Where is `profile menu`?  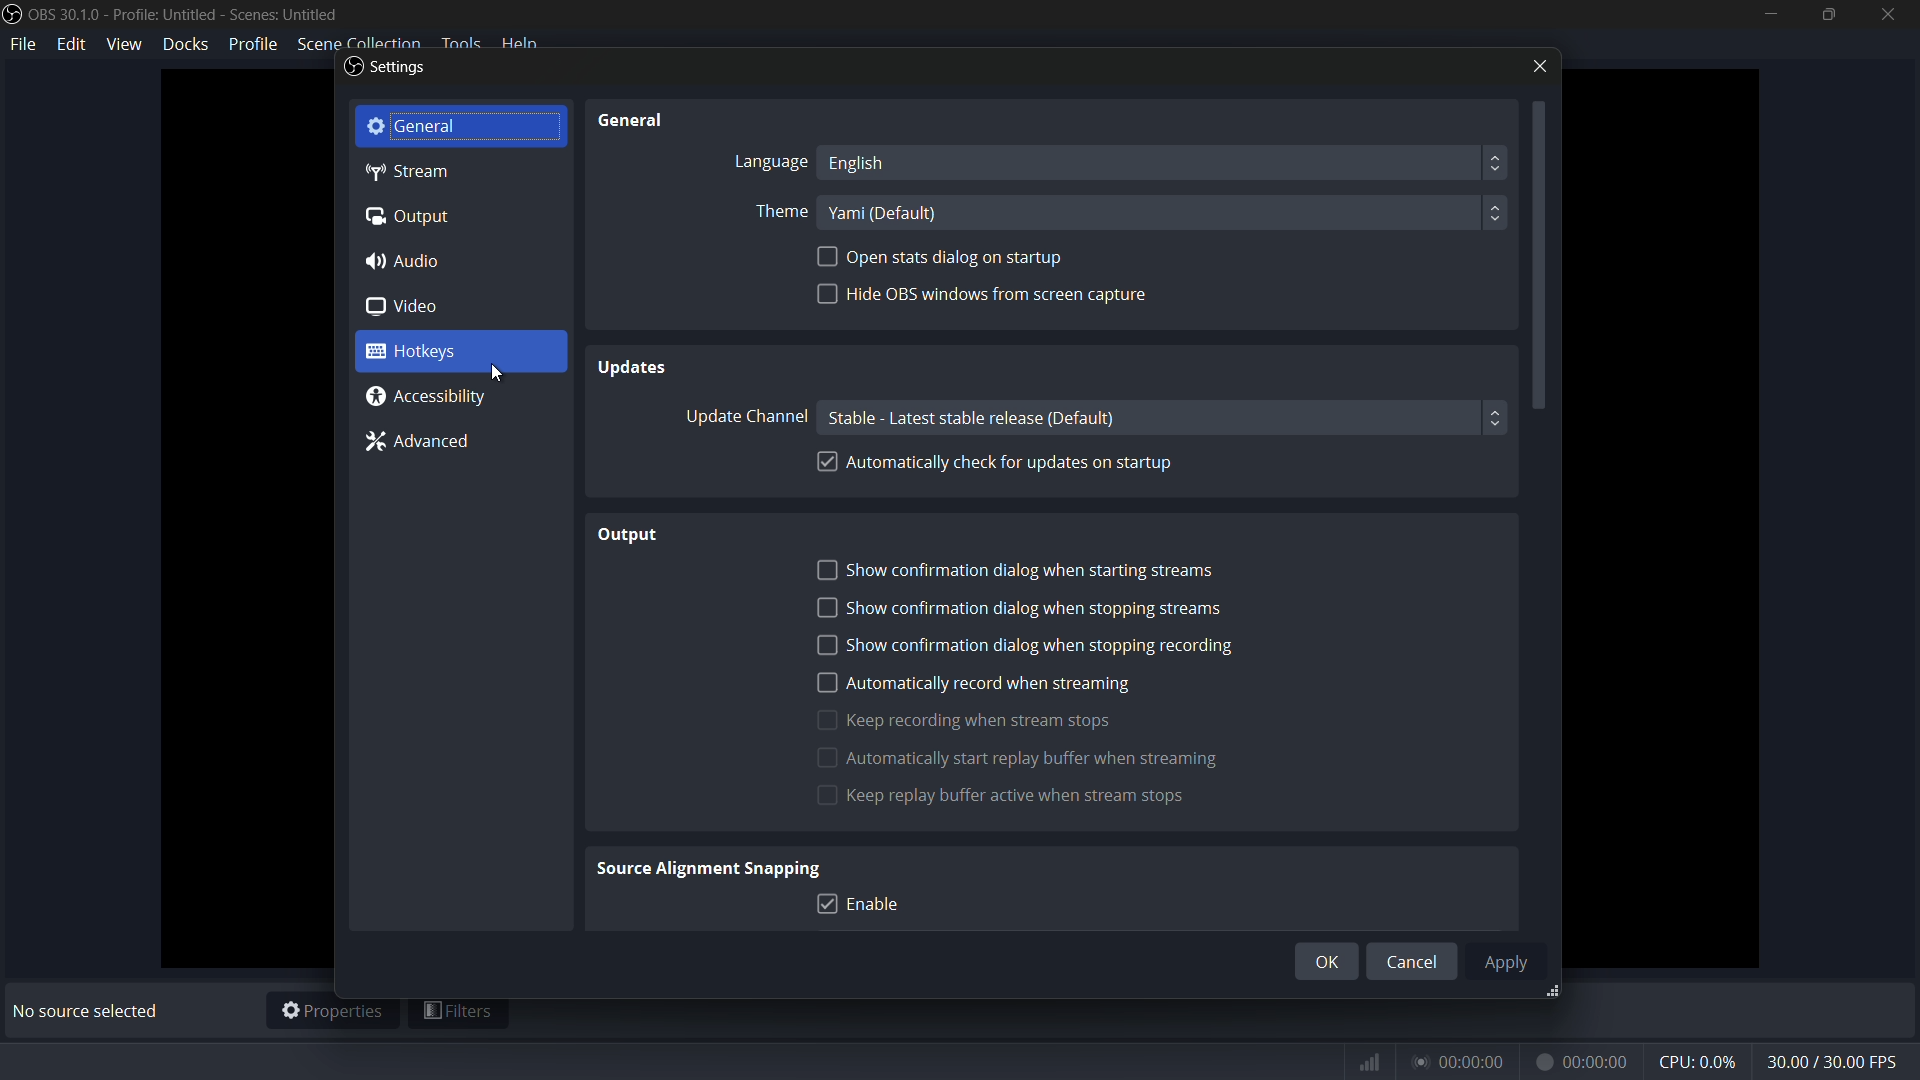 profile menu is located at coordinates (252, 44).